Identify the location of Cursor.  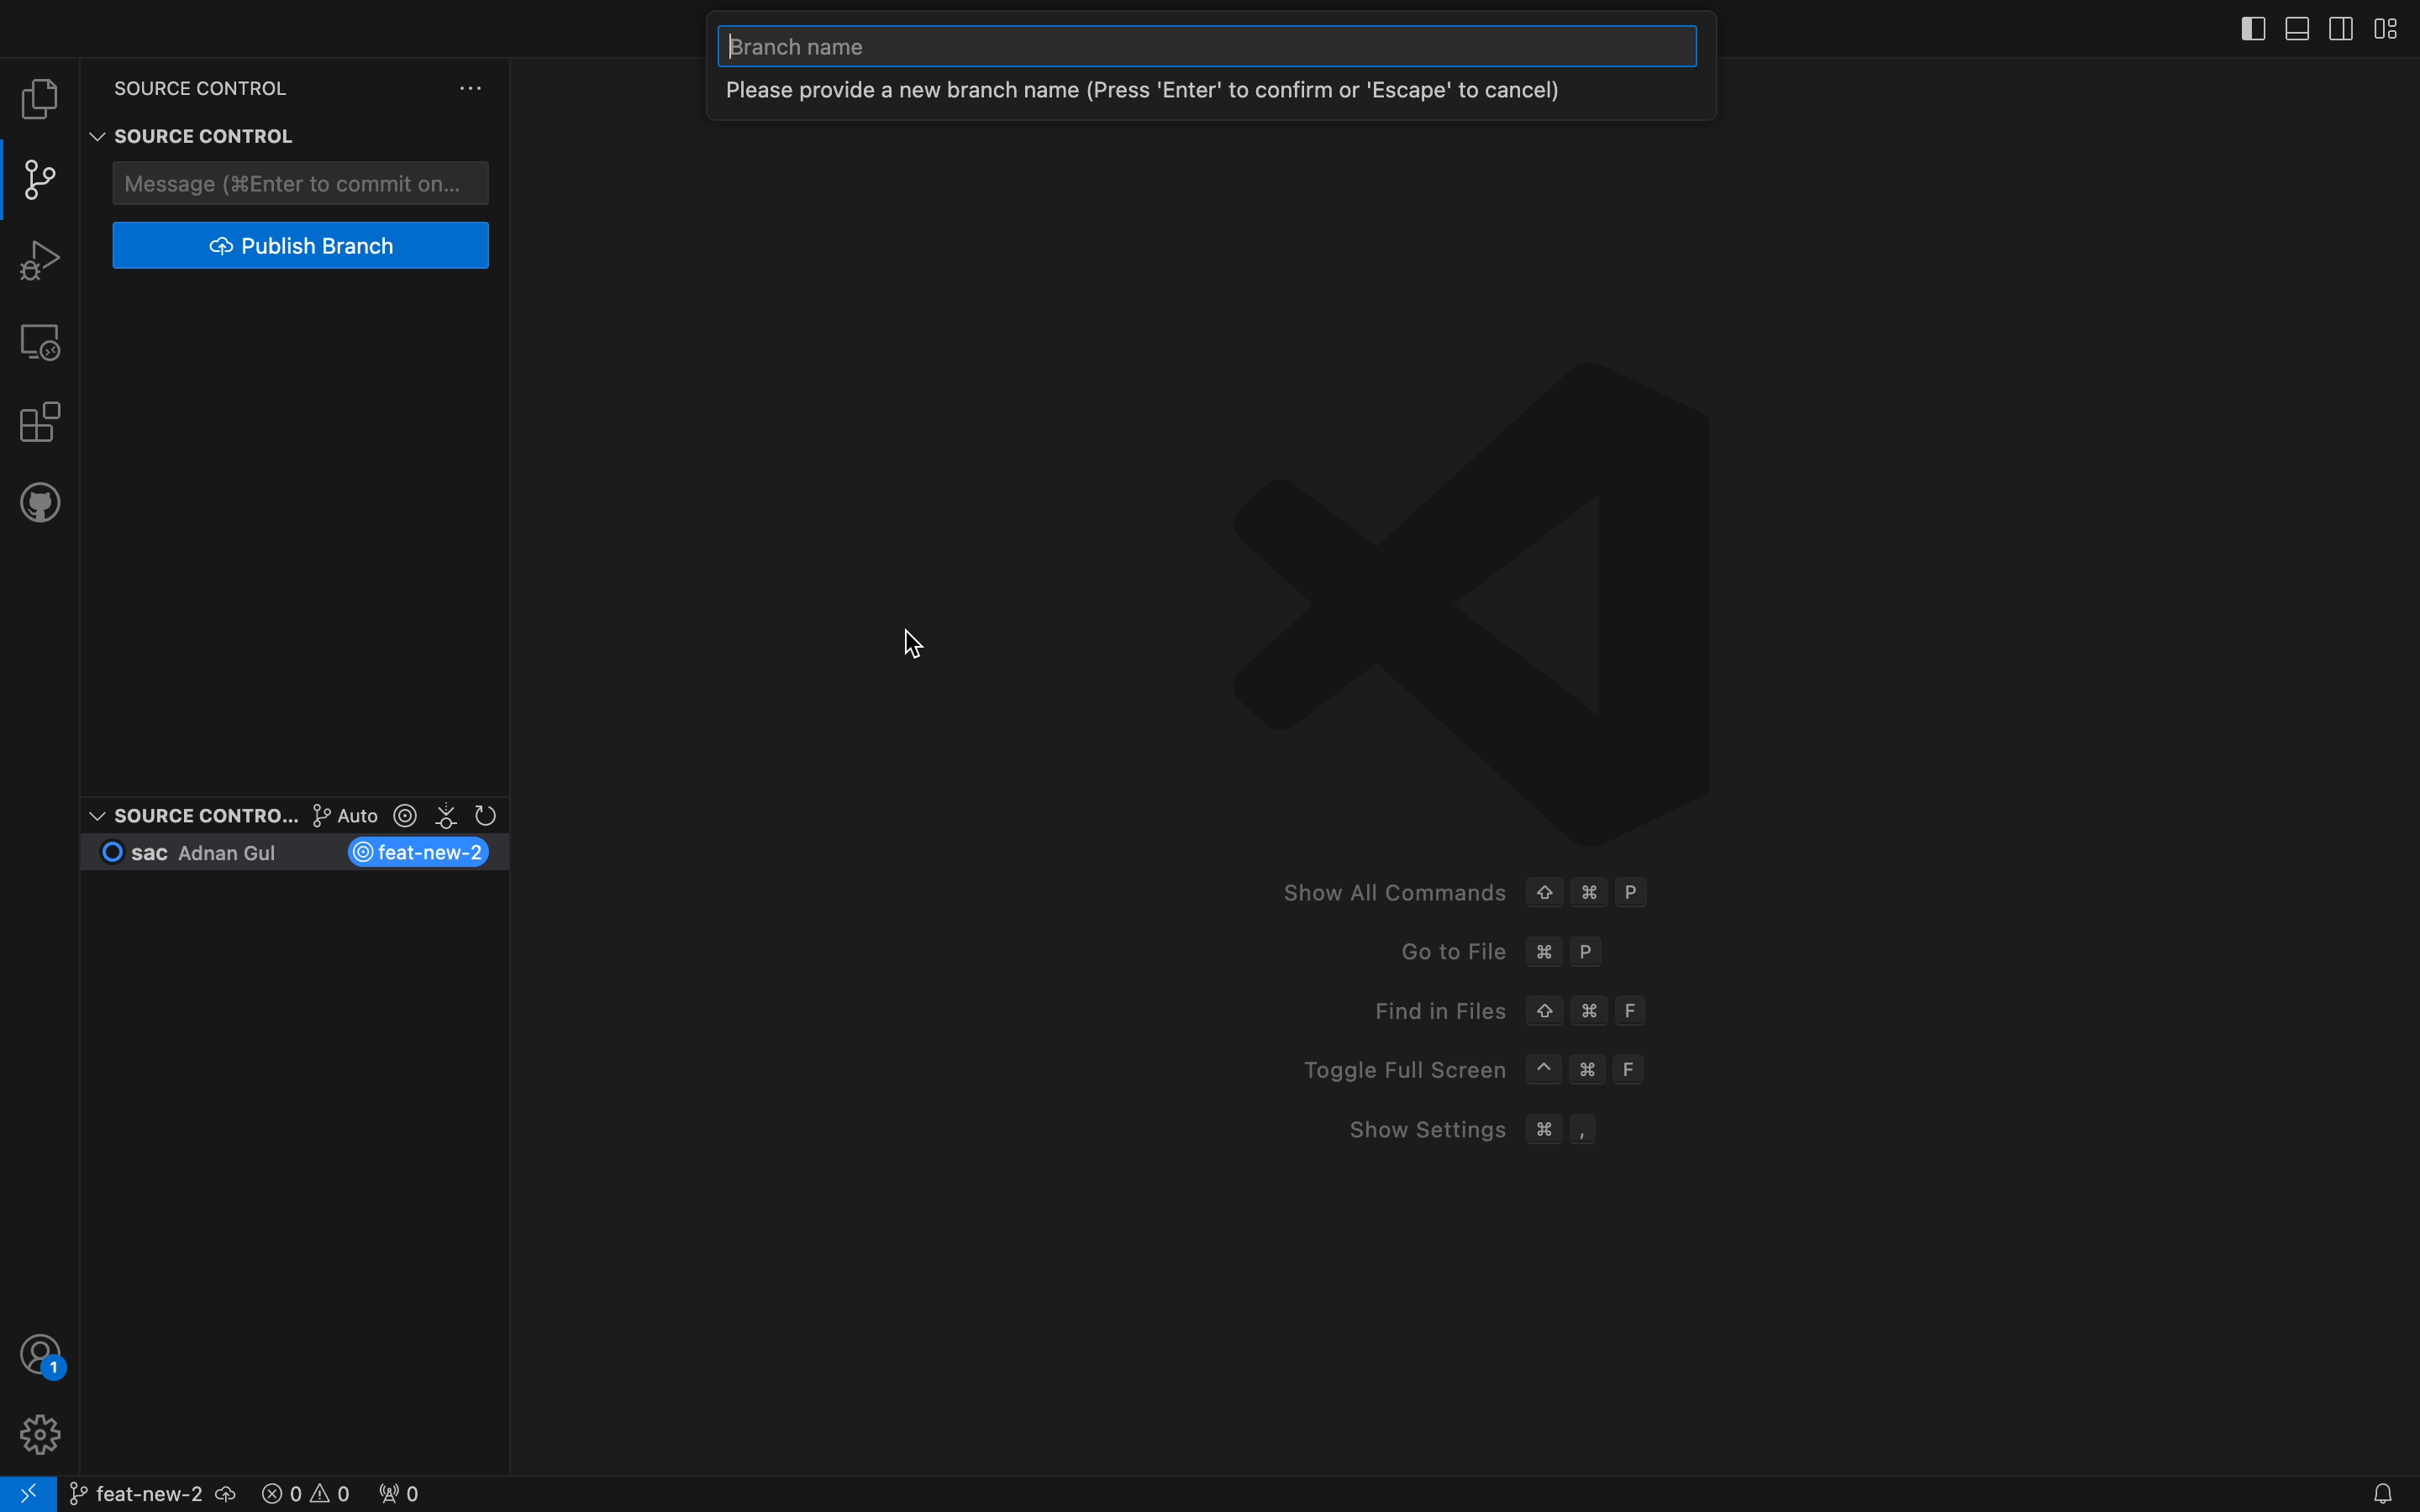
(913, 643).